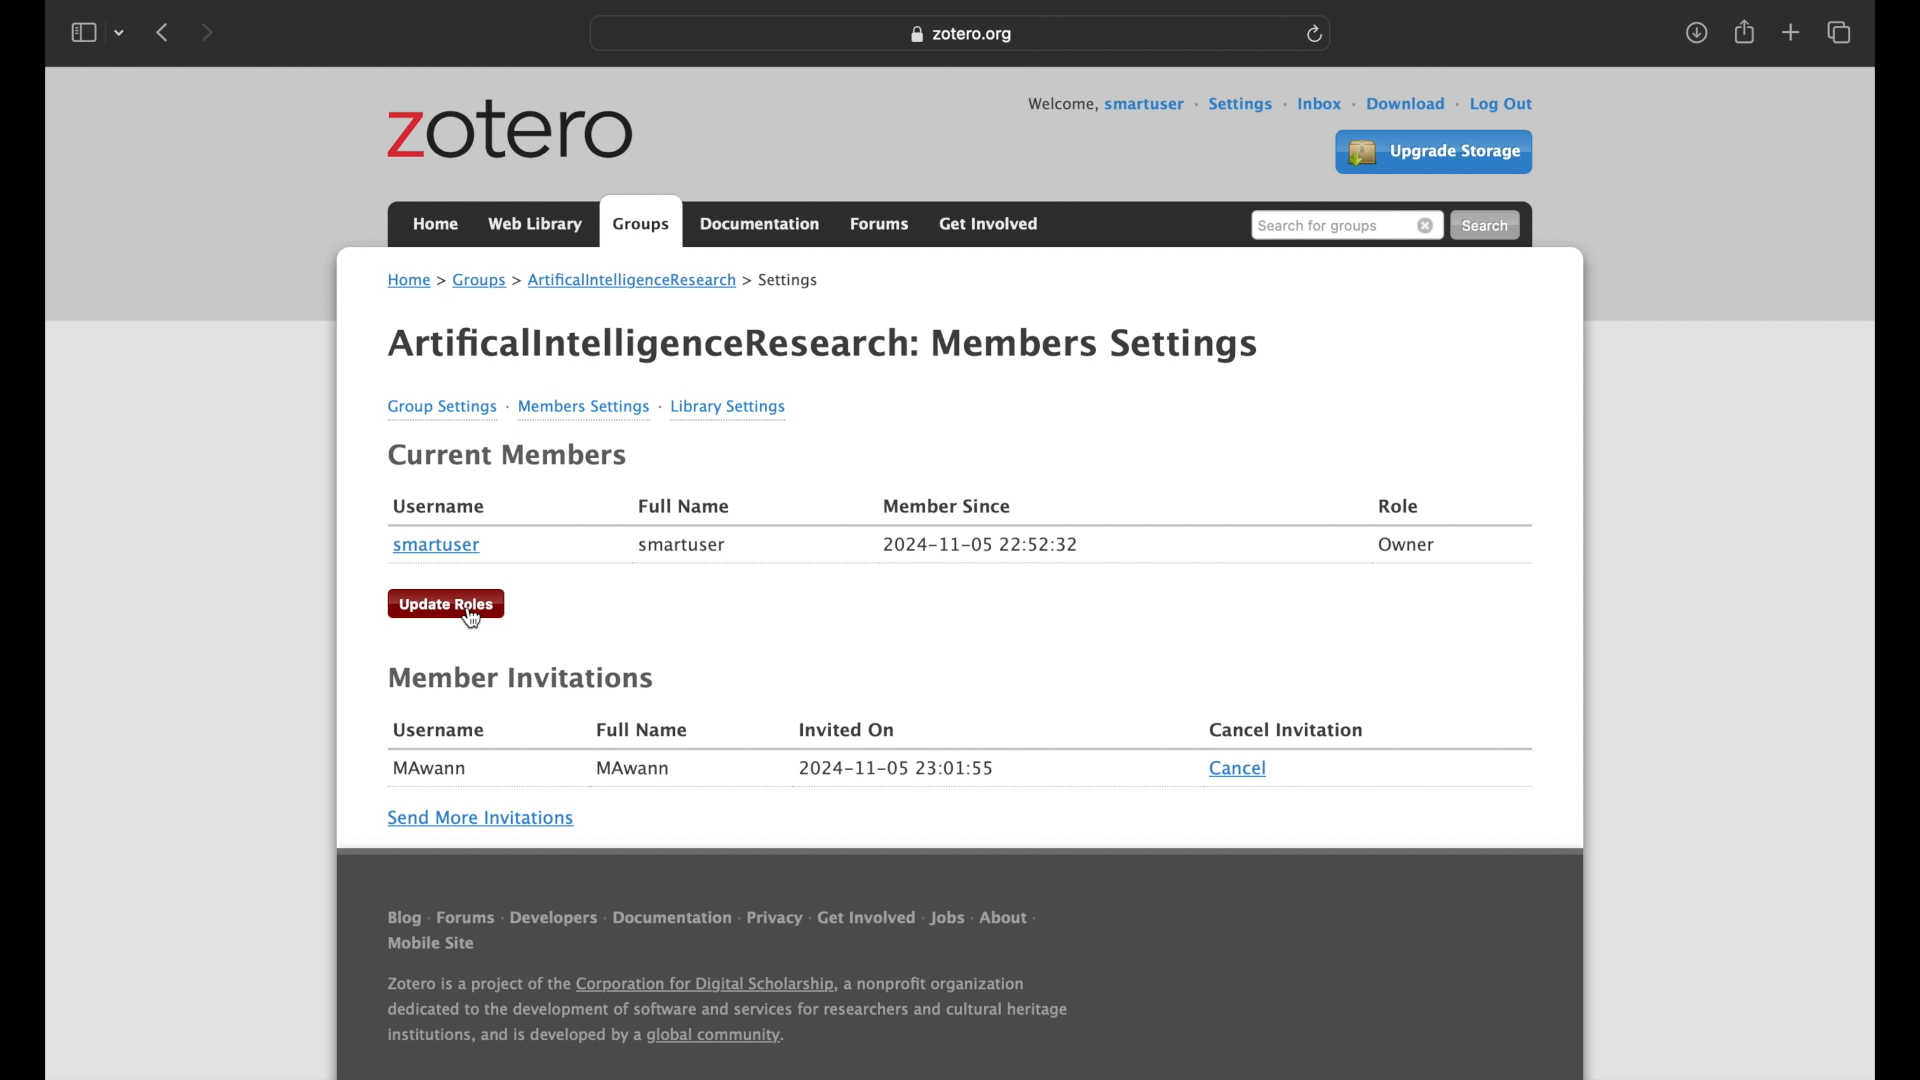  What do you see at coordinates (1401, 501) in the screenshot?
I see `Role` at bounding box center [1401, 501].